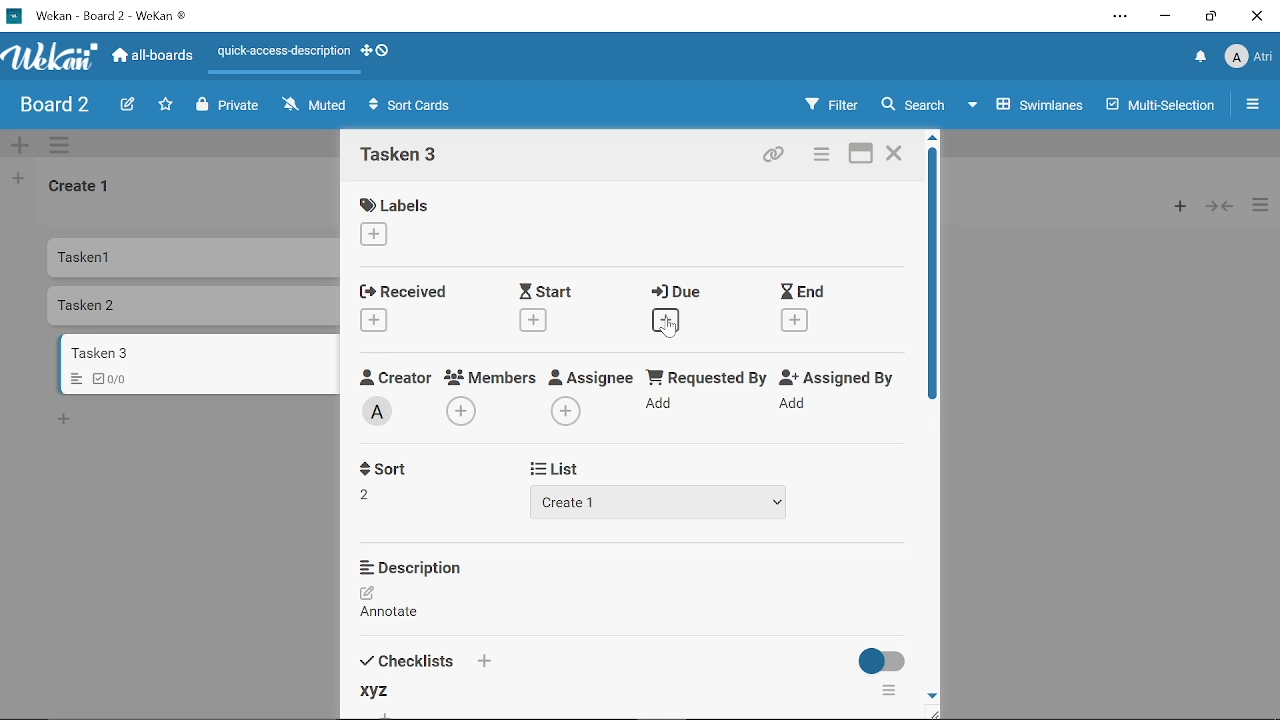 This screenshot has height=720, width=1280. What do you see at coordinates (392, 605) in the screenshot?
I see `Add description` at bounding box center [392, 605].